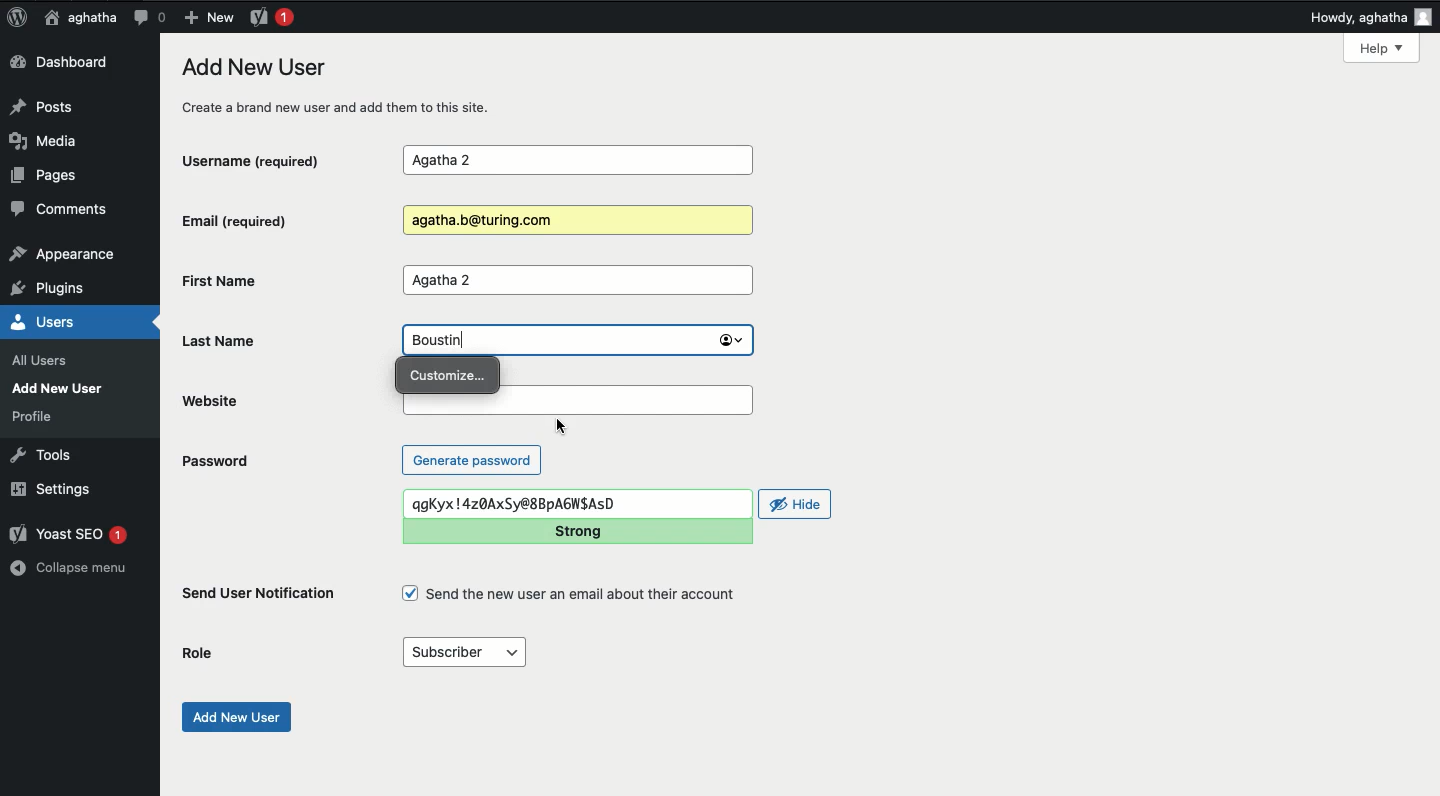  Describe the element at coordinates (347, 86) in the screenshot. I see `Add new user create a brand new user and add them to this site.` at that location.